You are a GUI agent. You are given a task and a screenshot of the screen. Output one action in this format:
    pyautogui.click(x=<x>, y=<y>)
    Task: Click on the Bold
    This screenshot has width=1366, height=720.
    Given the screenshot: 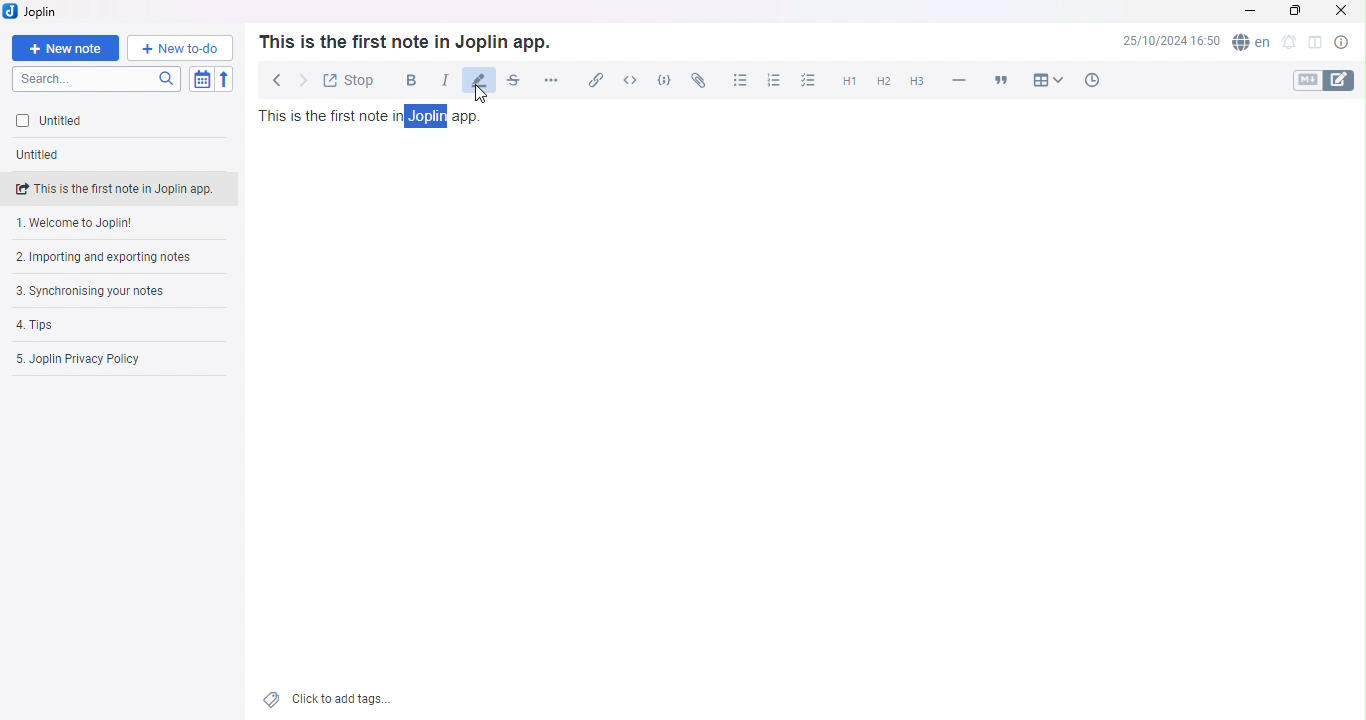 What is the action you would take?
    pyautogui.click(x=406, y=79)
    